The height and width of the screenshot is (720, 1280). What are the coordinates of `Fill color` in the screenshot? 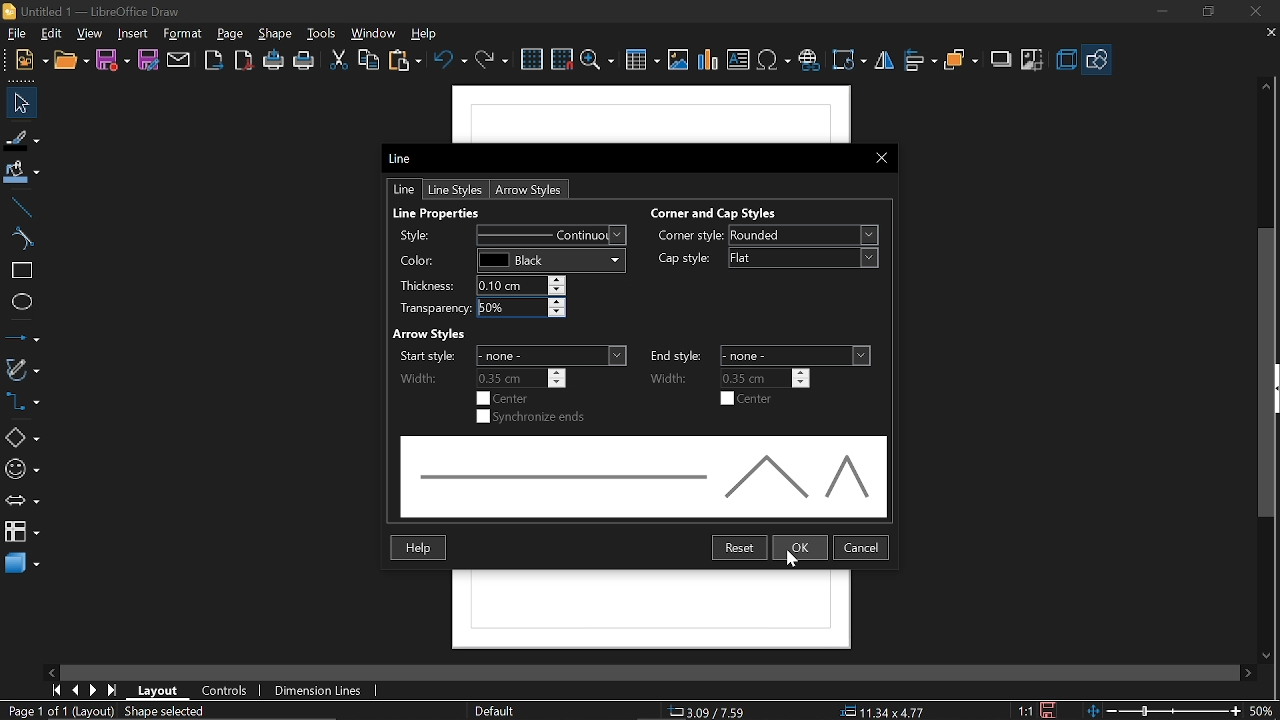 It's located at (22, 175).